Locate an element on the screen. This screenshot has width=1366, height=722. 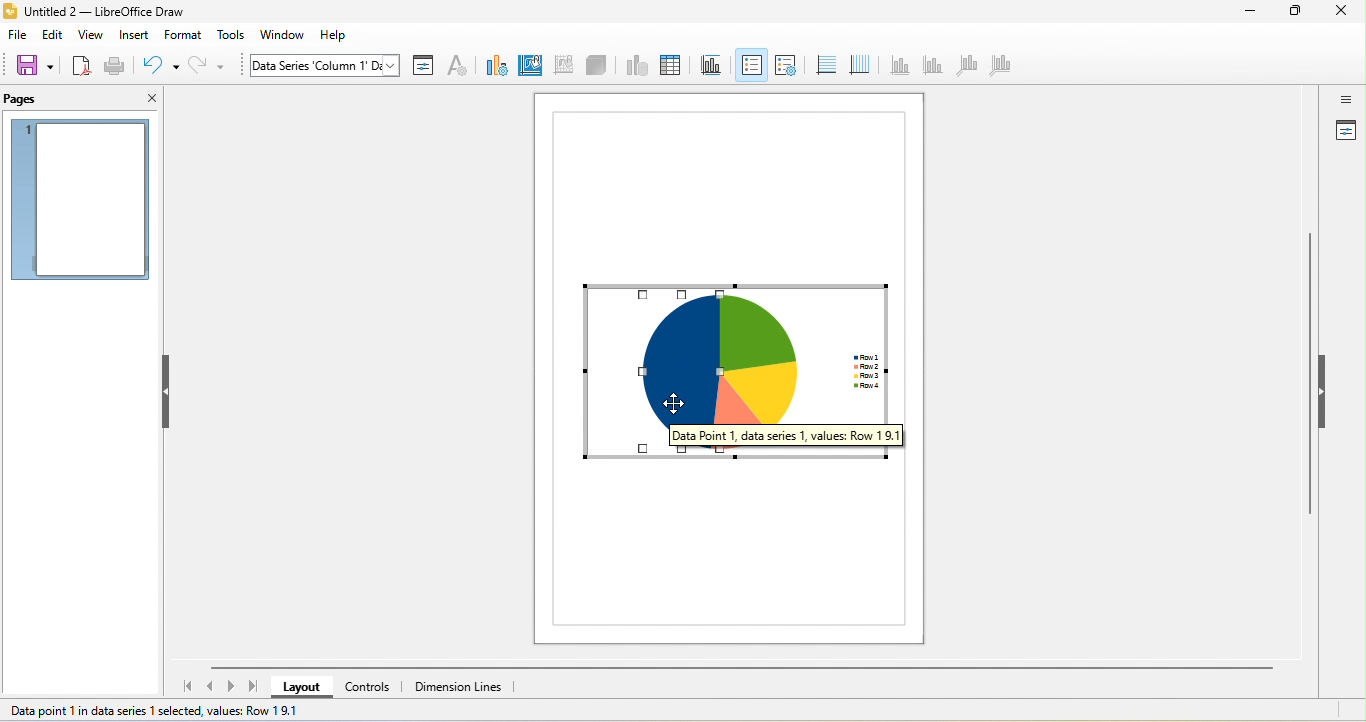
3D view is located at coordinates (598, 66).